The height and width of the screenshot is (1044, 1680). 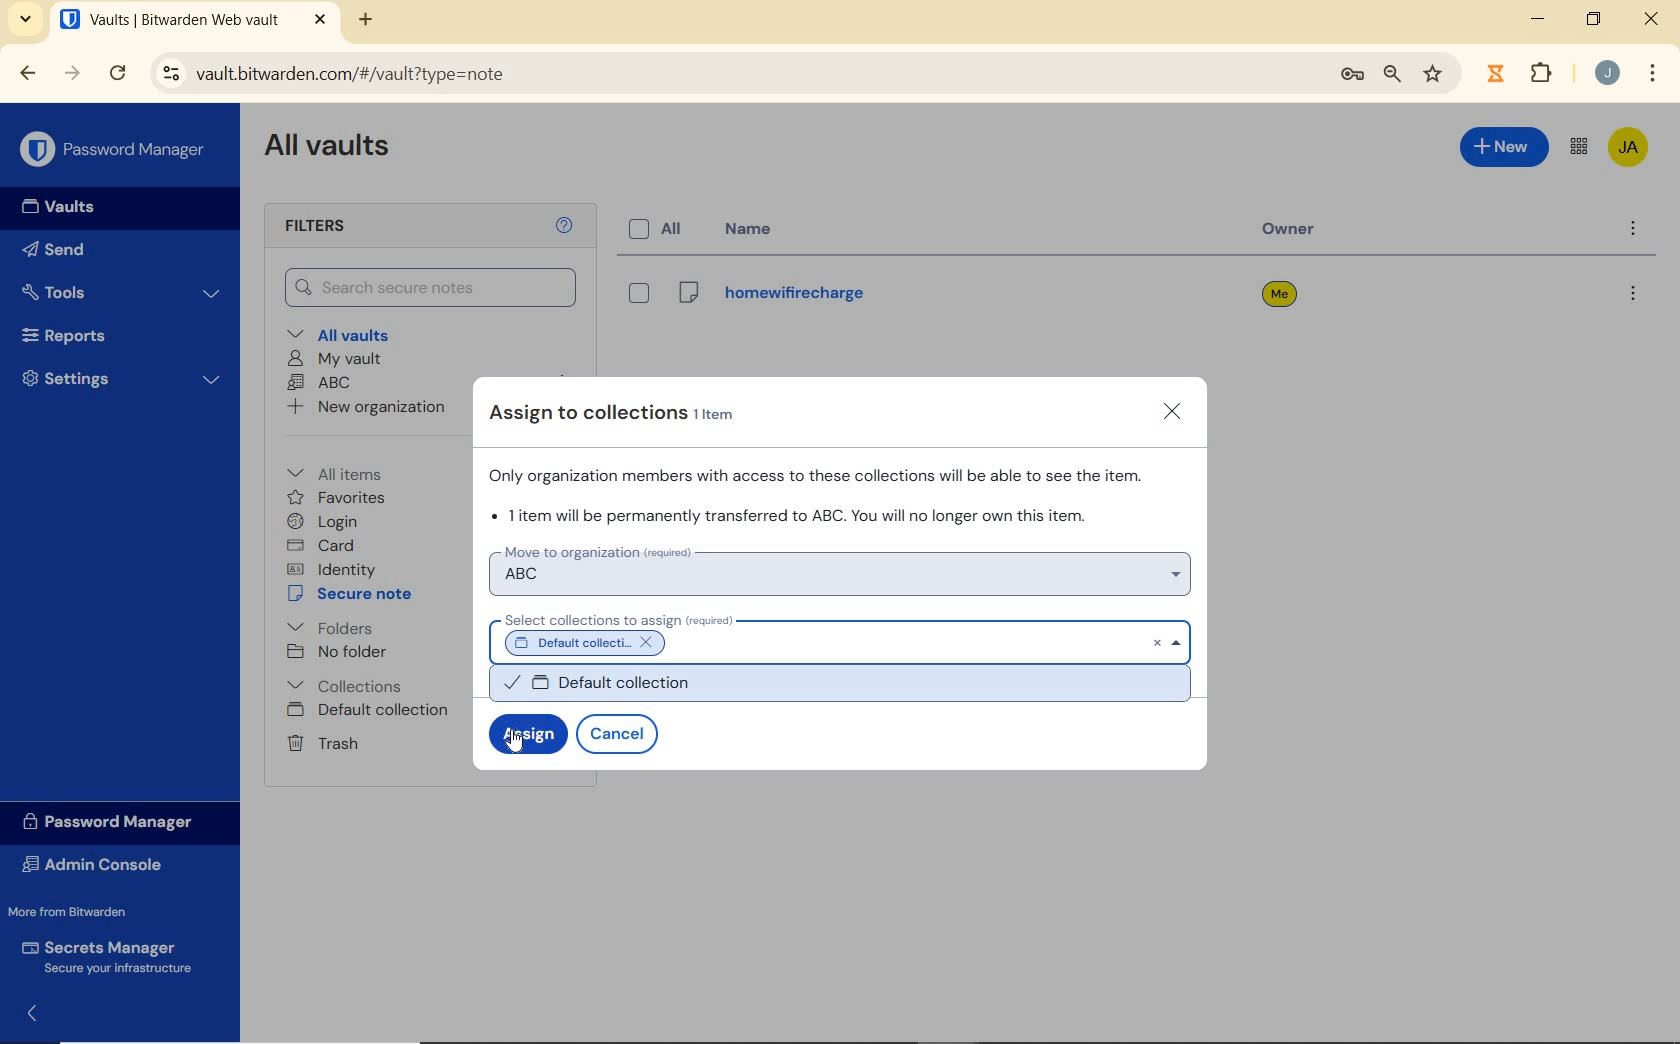 What do you see at coordinates (602, 641) in the screenshot?
I see `collection added` at bounding box center [602, 641].